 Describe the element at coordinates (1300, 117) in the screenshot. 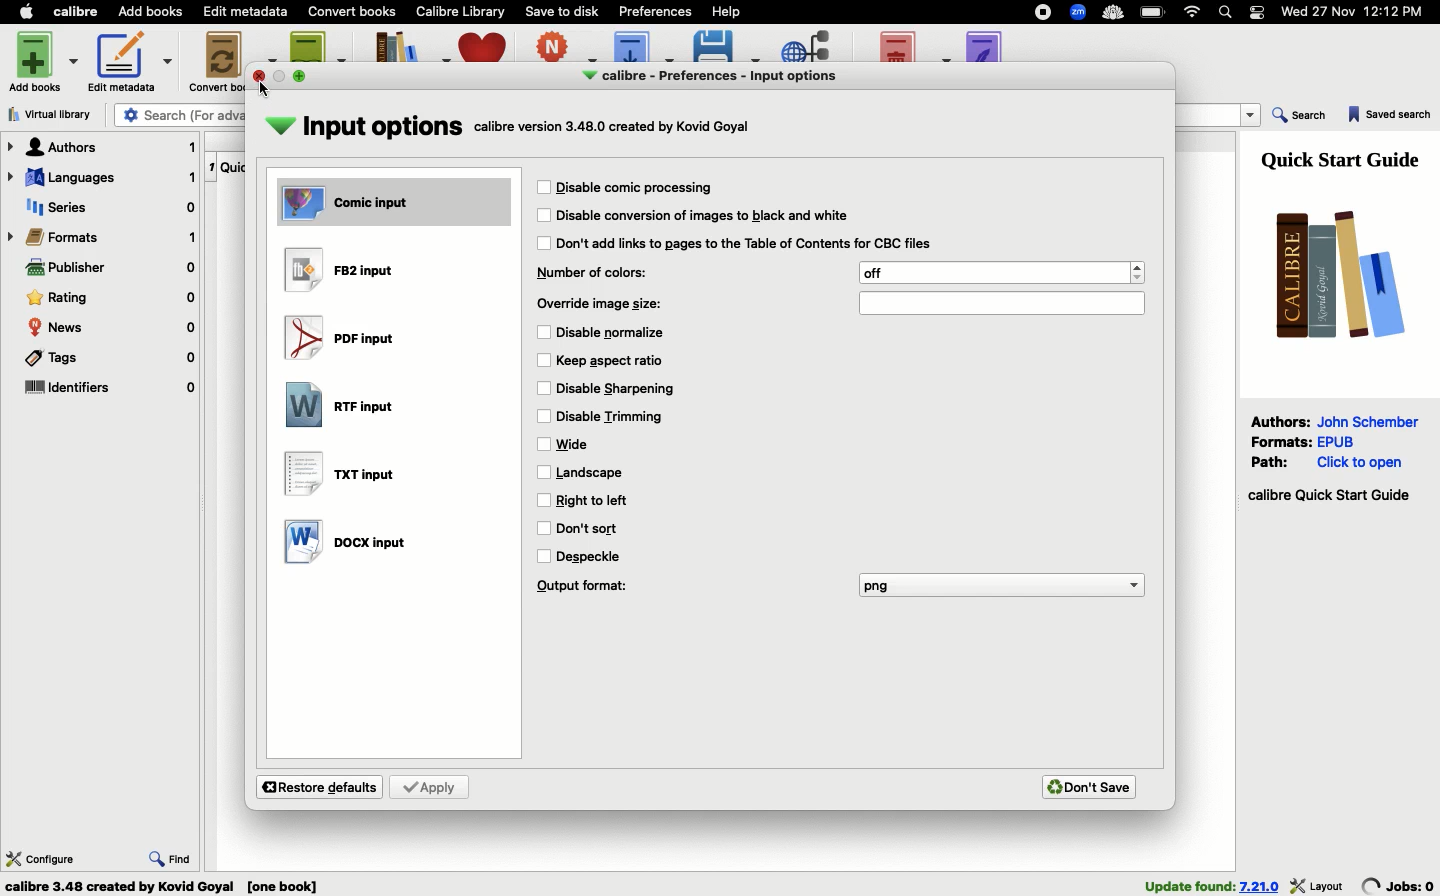

I see `Search` at that location.